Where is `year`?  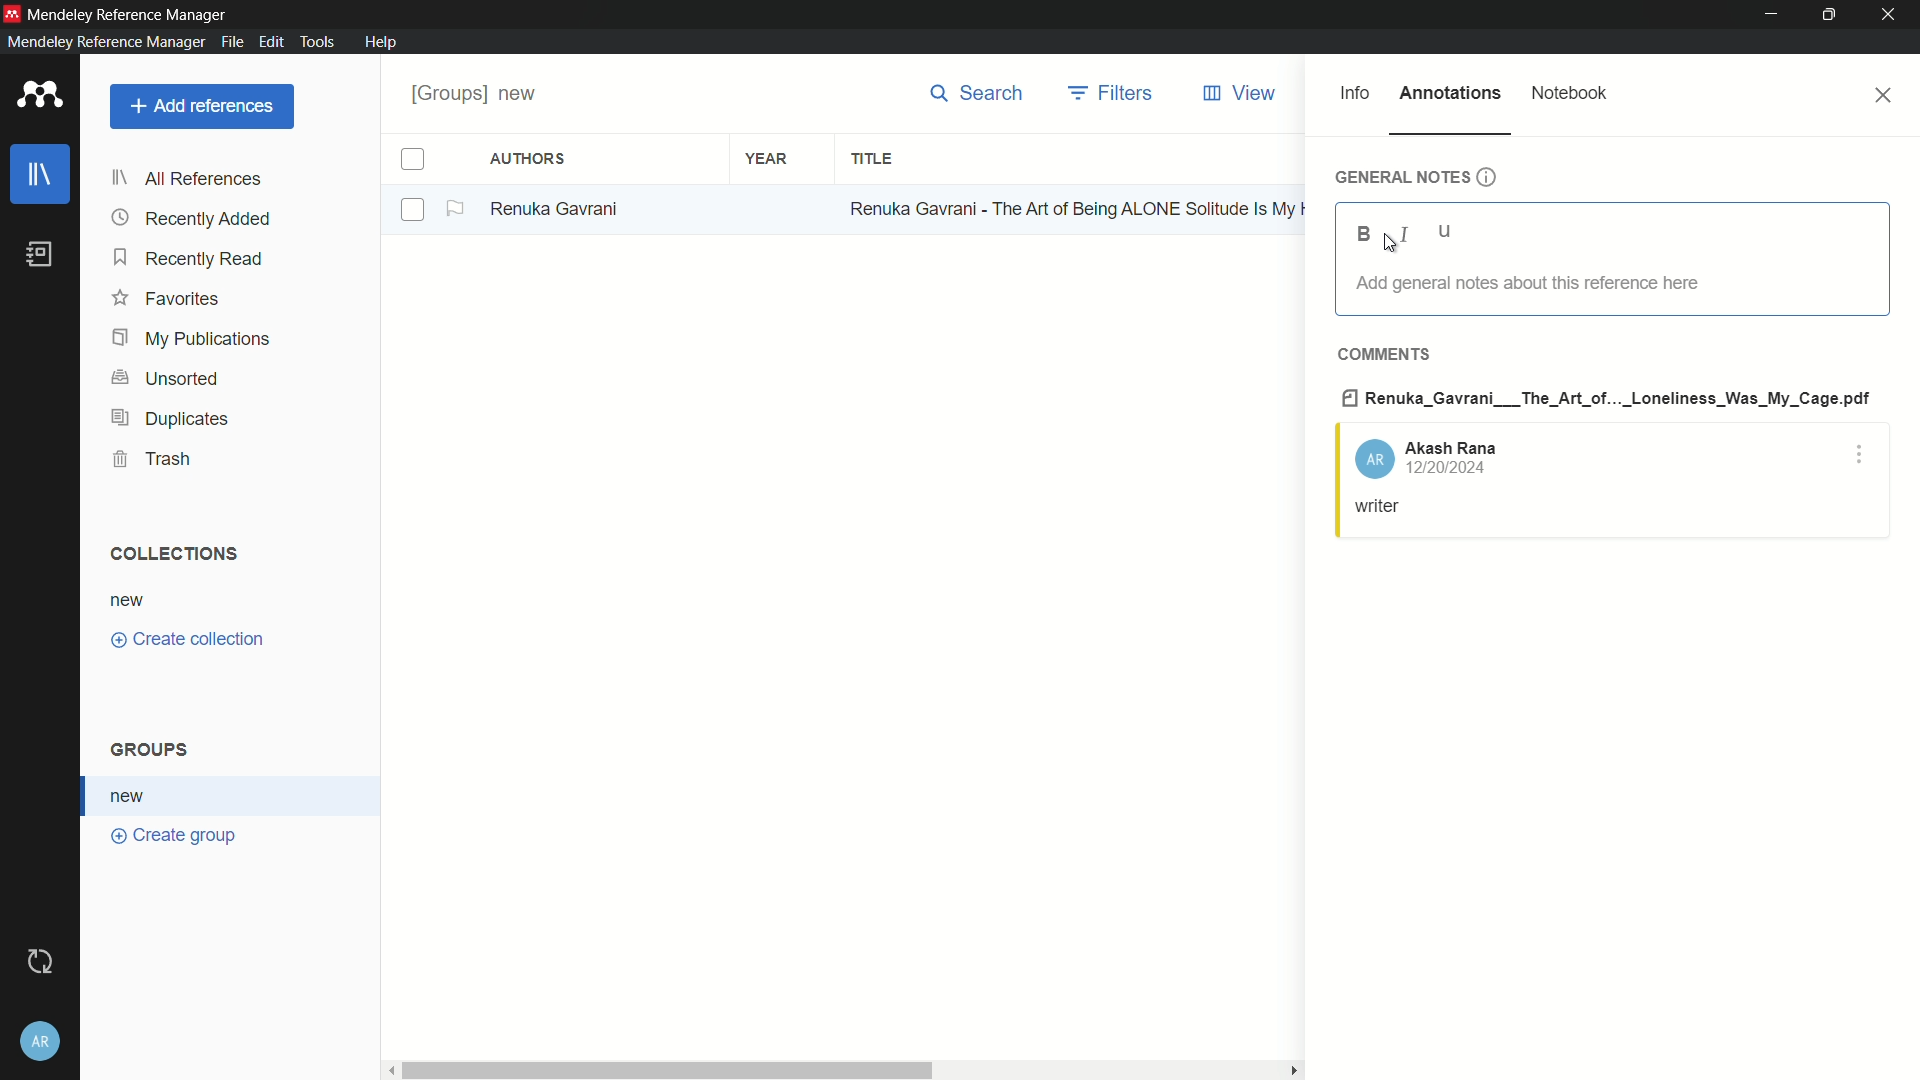 year is located at coordinates (766, 157).